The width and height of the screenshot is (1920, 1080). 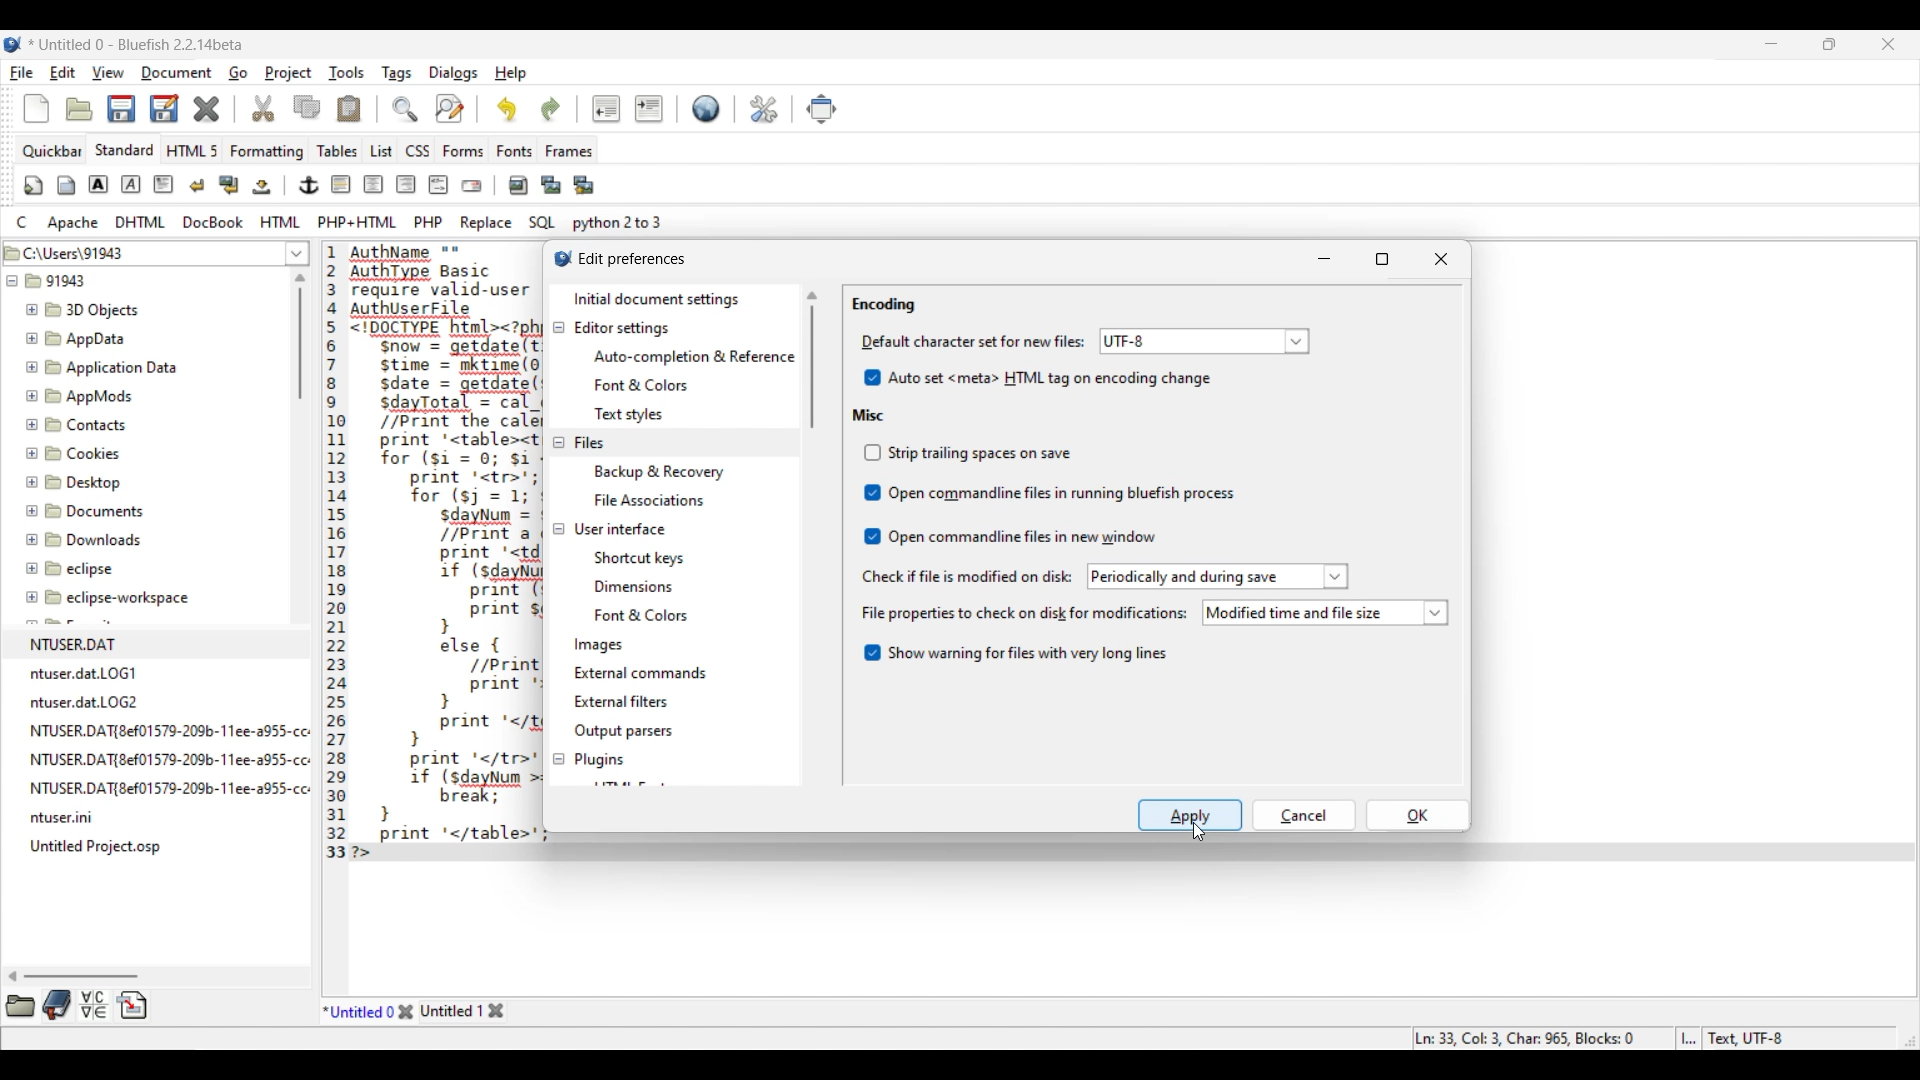 What do you see at coordinates (1194, 832) in the screenshot?
I see `cursor` at bounding box center [1194, 832].